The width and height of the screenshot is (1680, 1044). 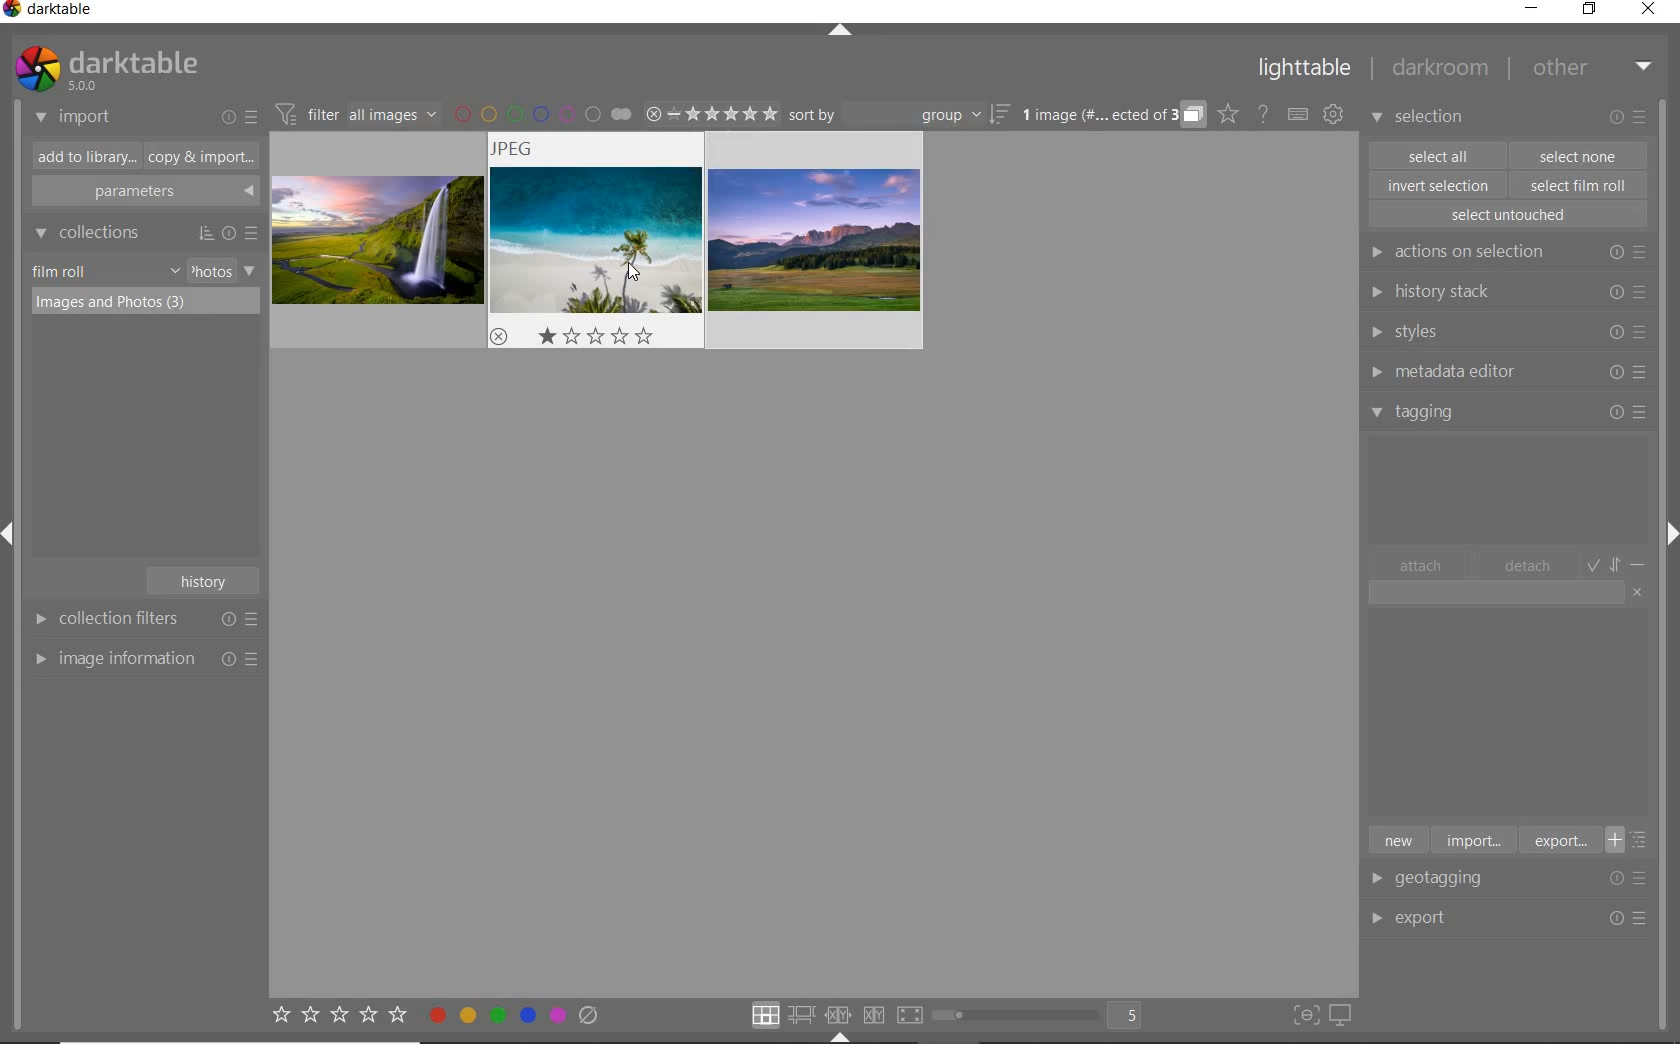 What do you see at coordinates (105, 69) in the screenshot?
I see `system logo` at bounding box center [105, 69].